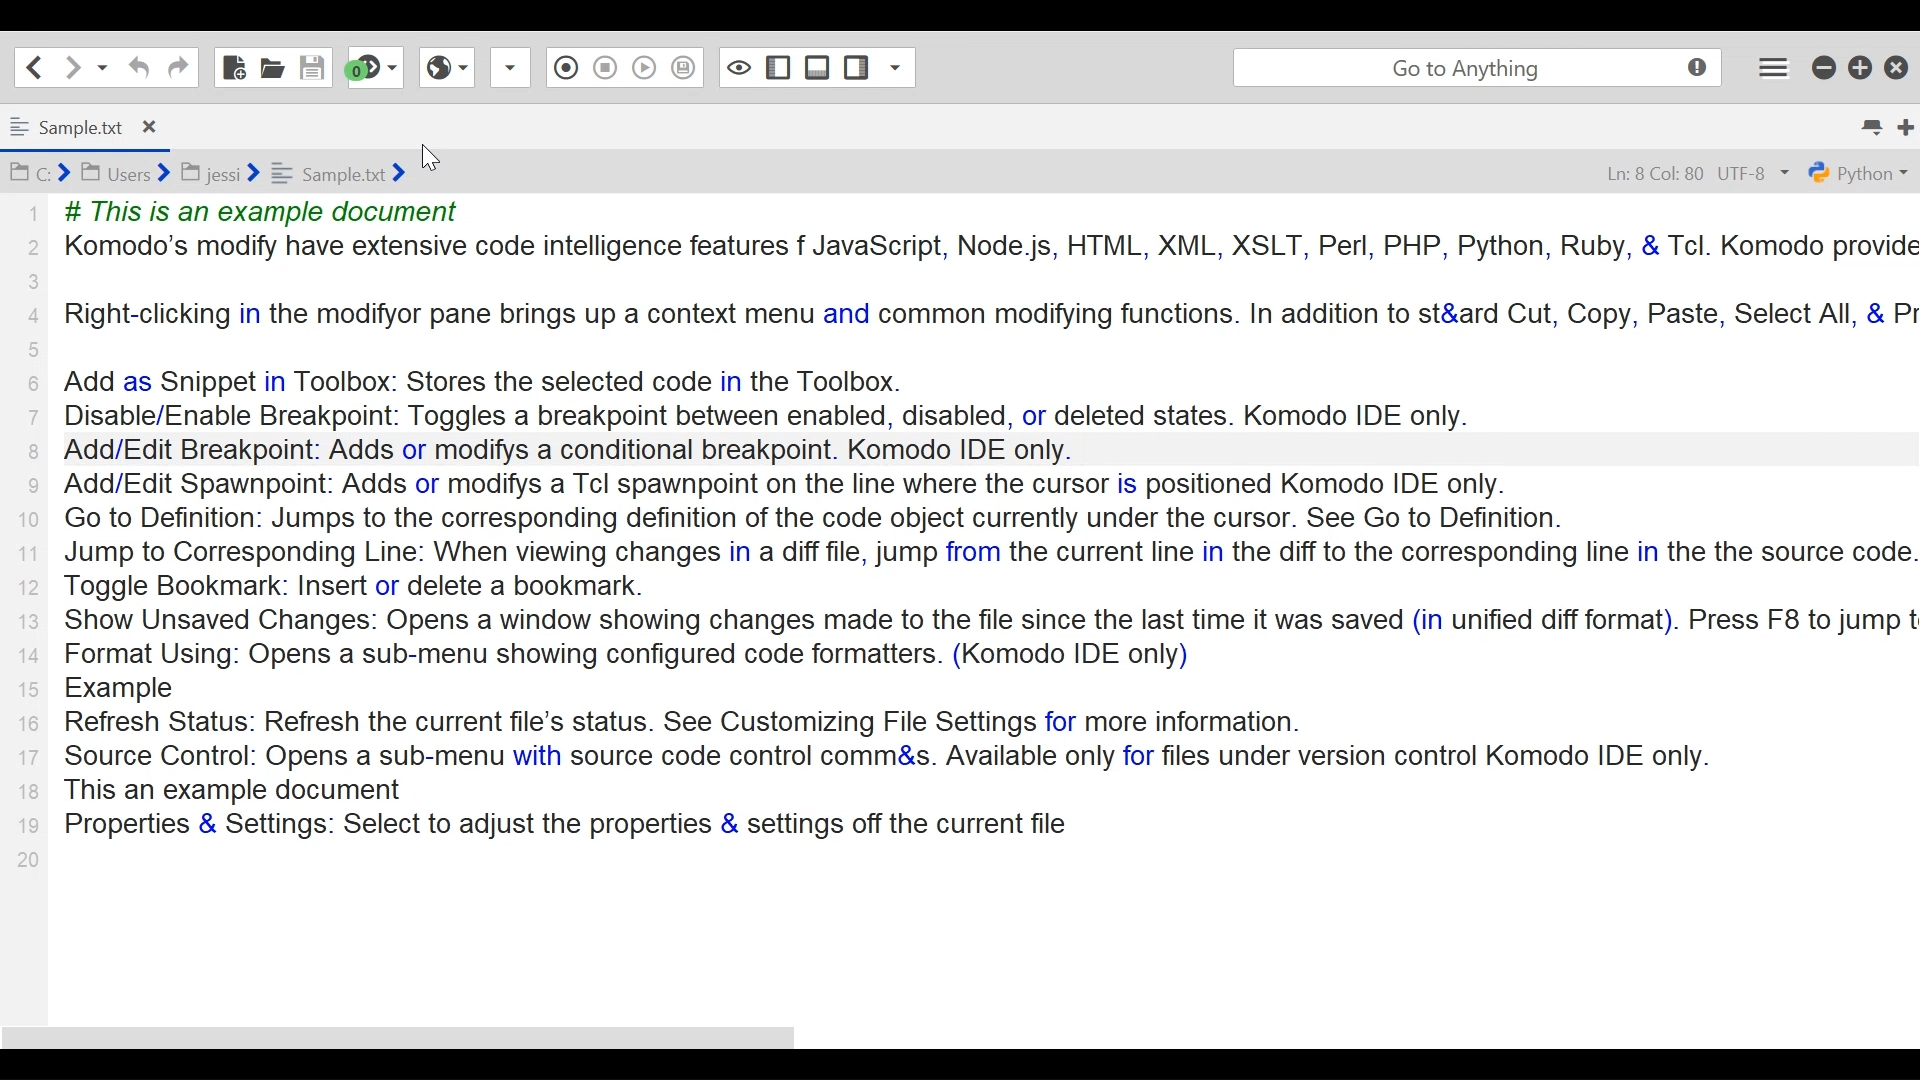 The image size is (1920, 1080). I want to click on Stop Recording in Macro, so click(605, 68).